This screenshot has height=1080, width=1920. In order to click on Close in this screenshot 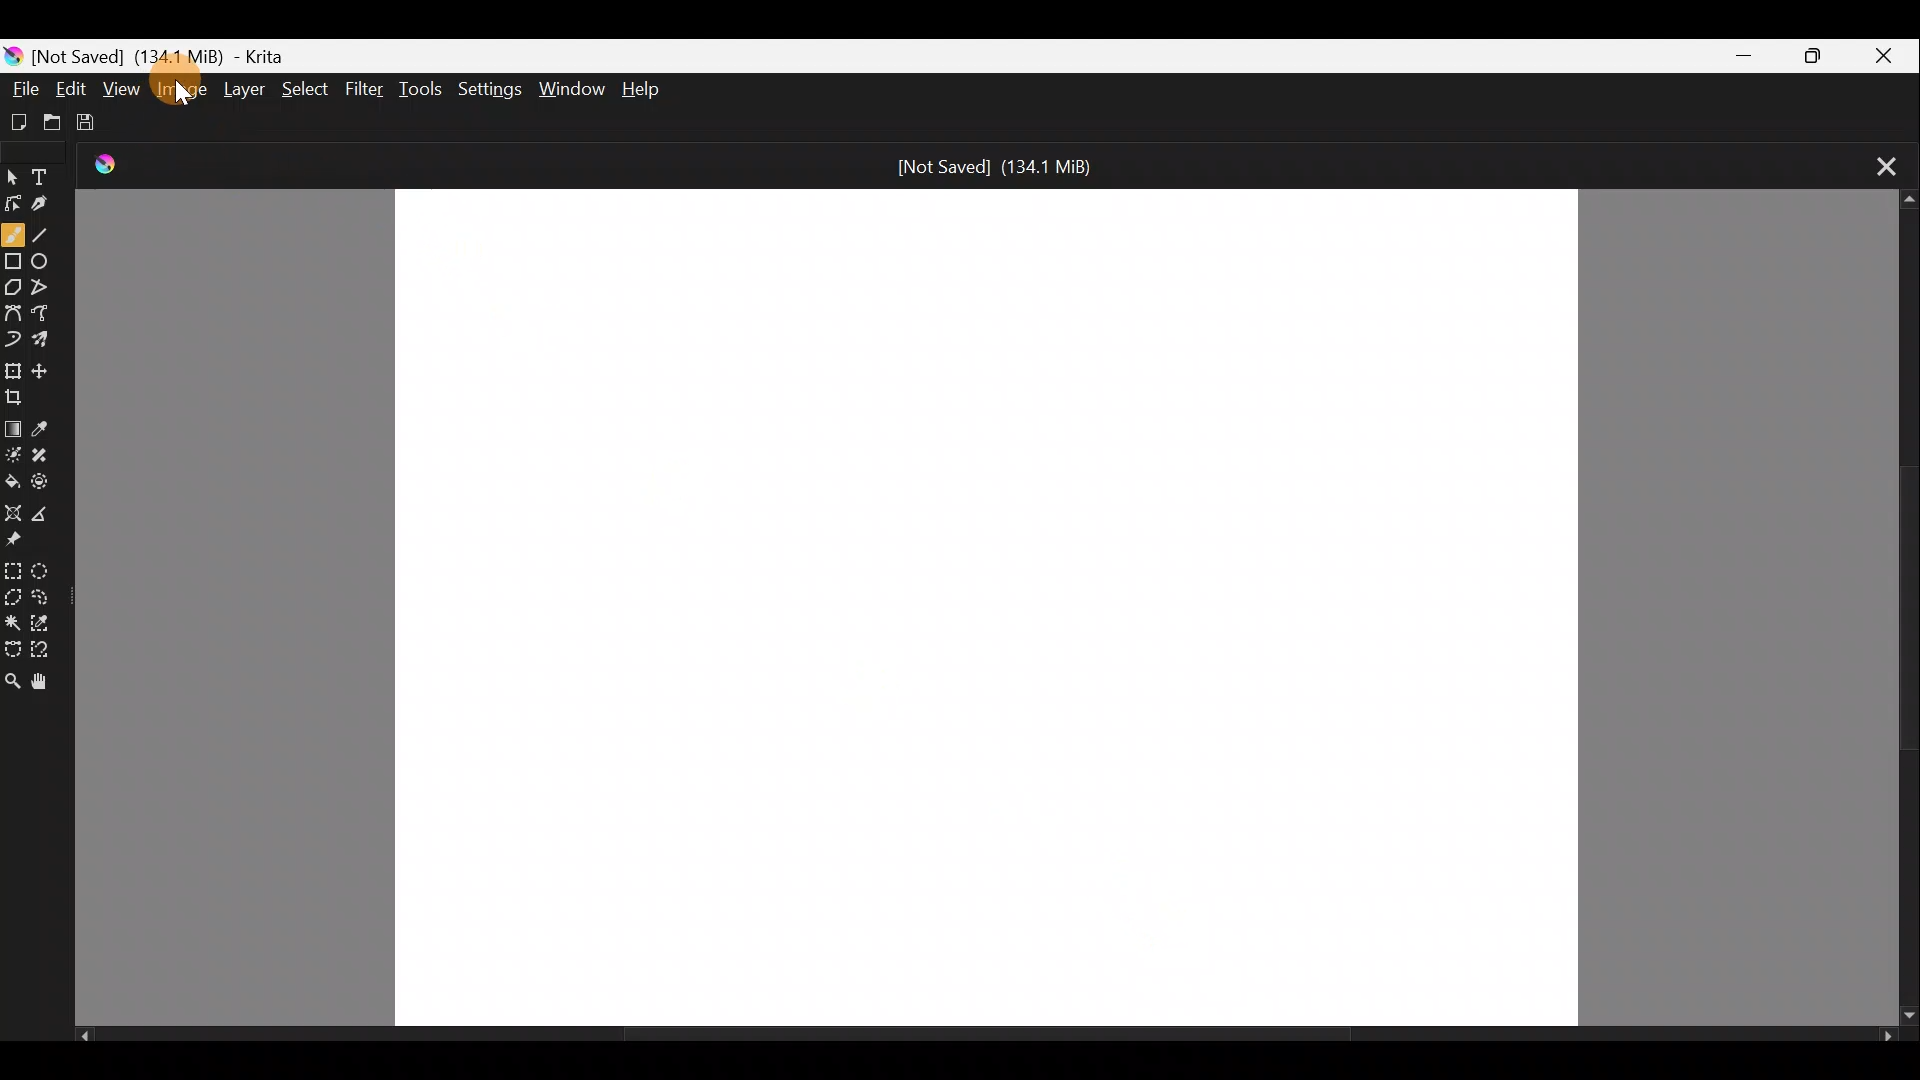, I will do `click(1883, 55)`.